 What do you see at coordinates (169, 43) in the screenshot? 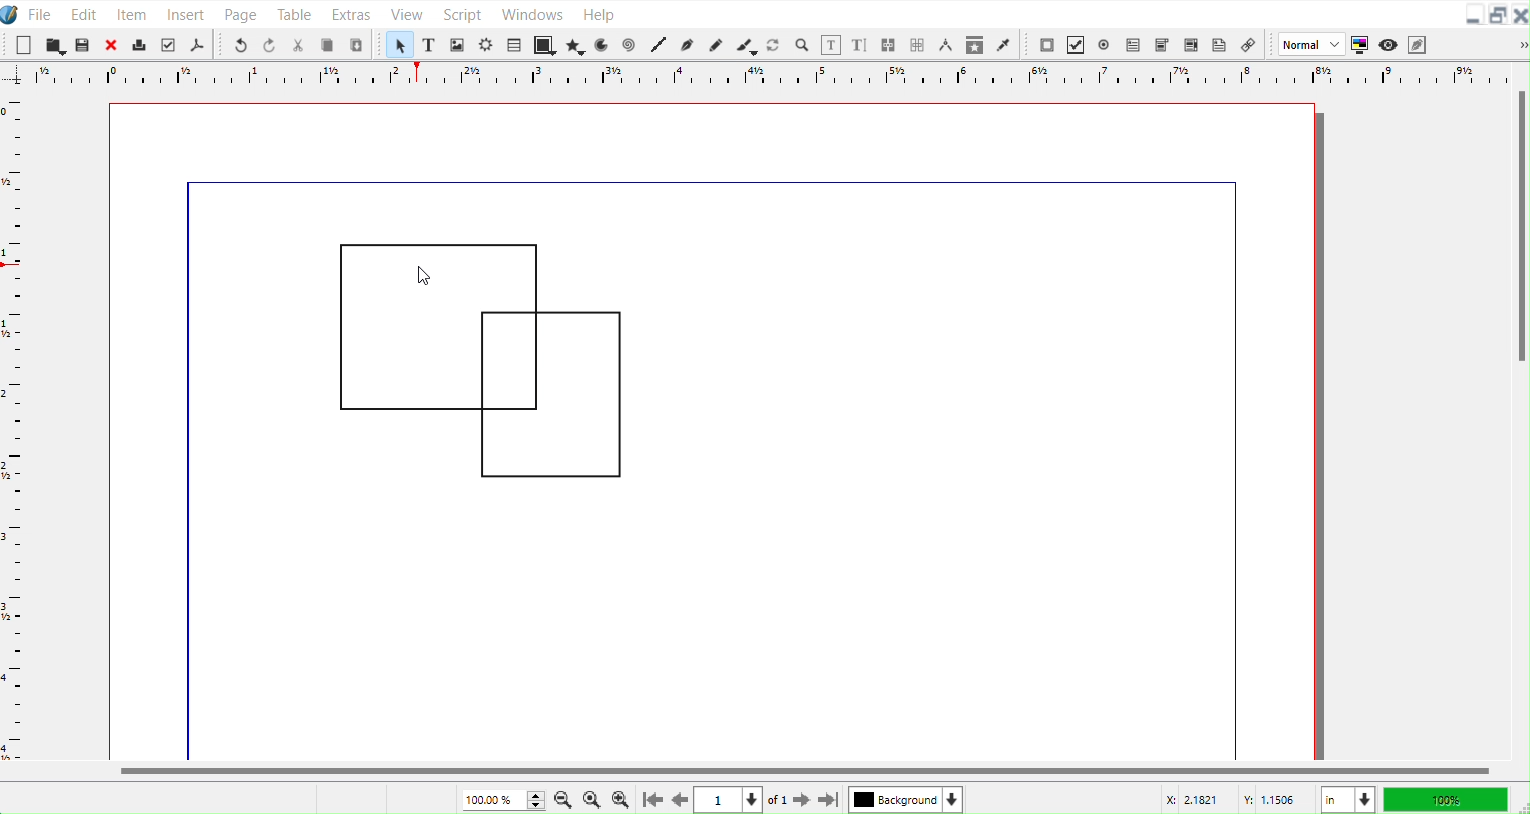
I see `Preflight verifier` at bounding box center [169, 43].